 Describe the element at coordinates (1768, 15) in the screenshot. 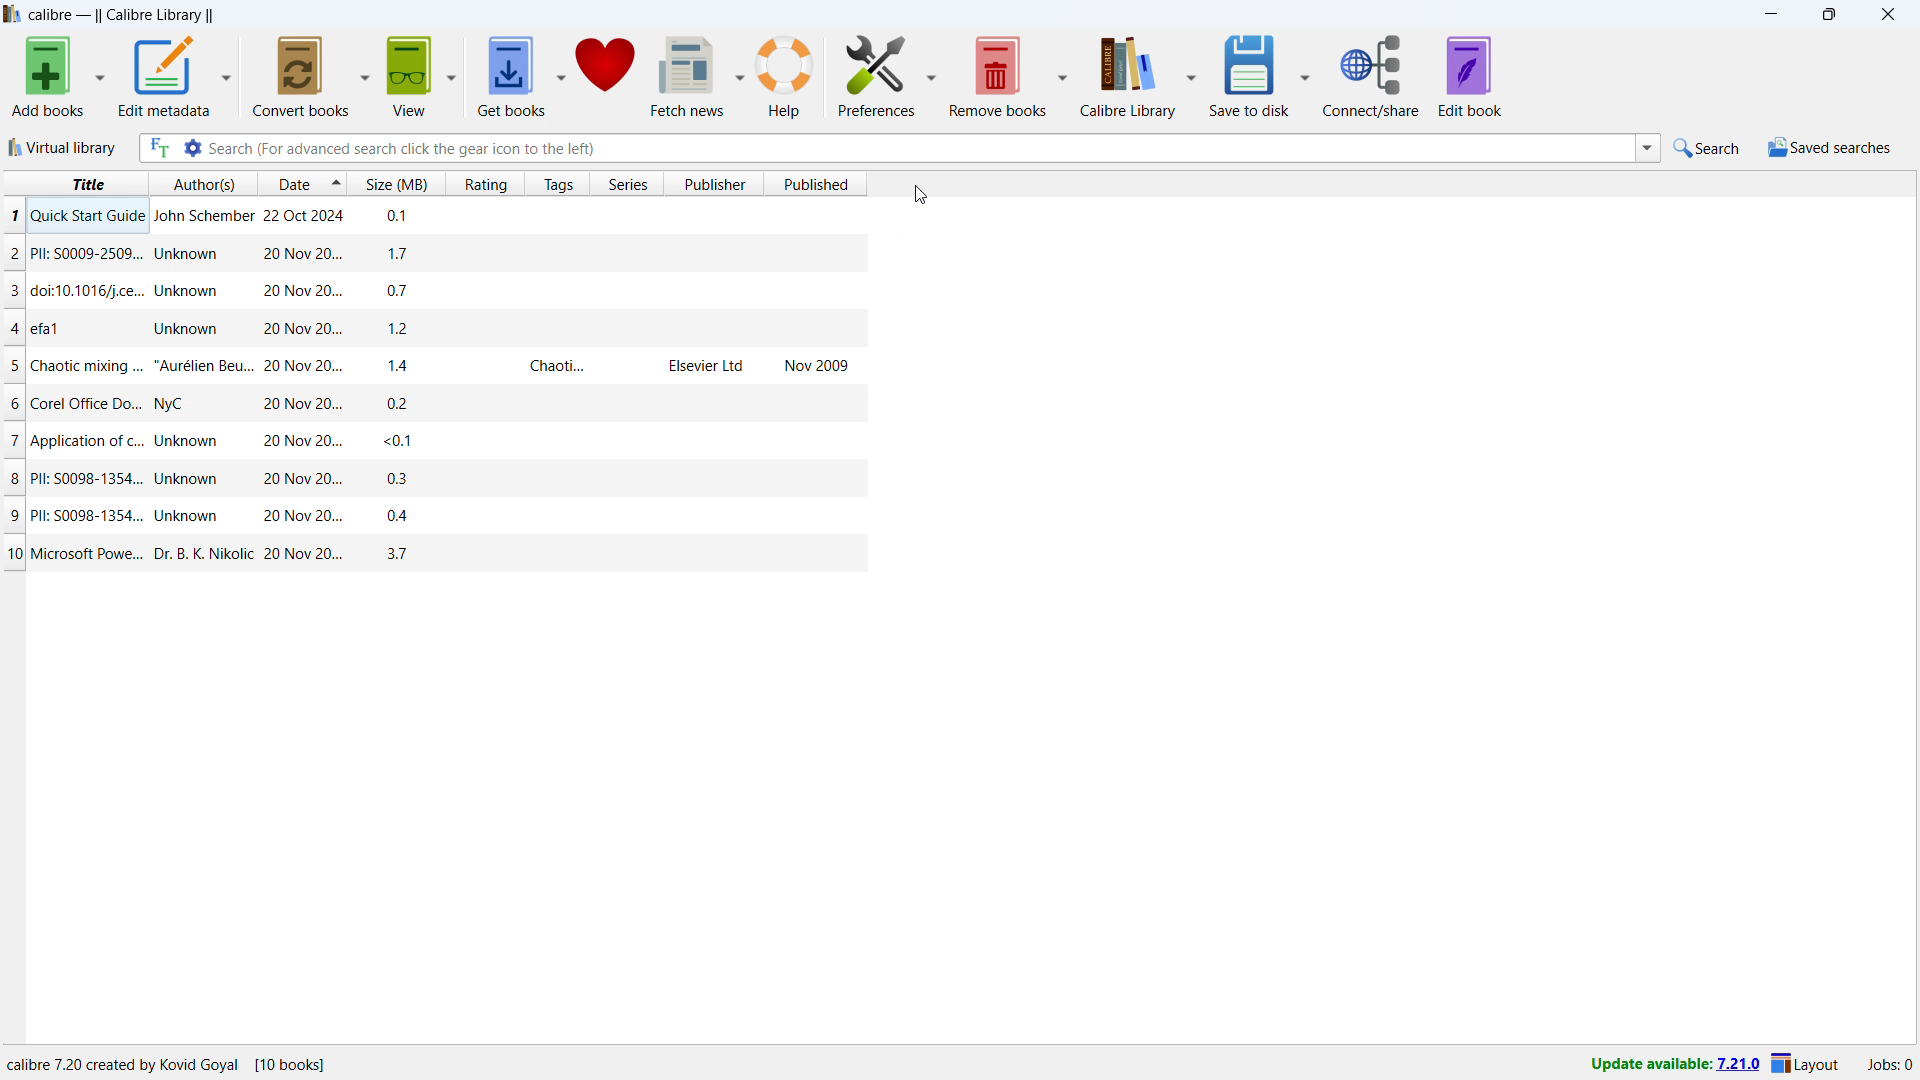

I see `minimize` at that location.